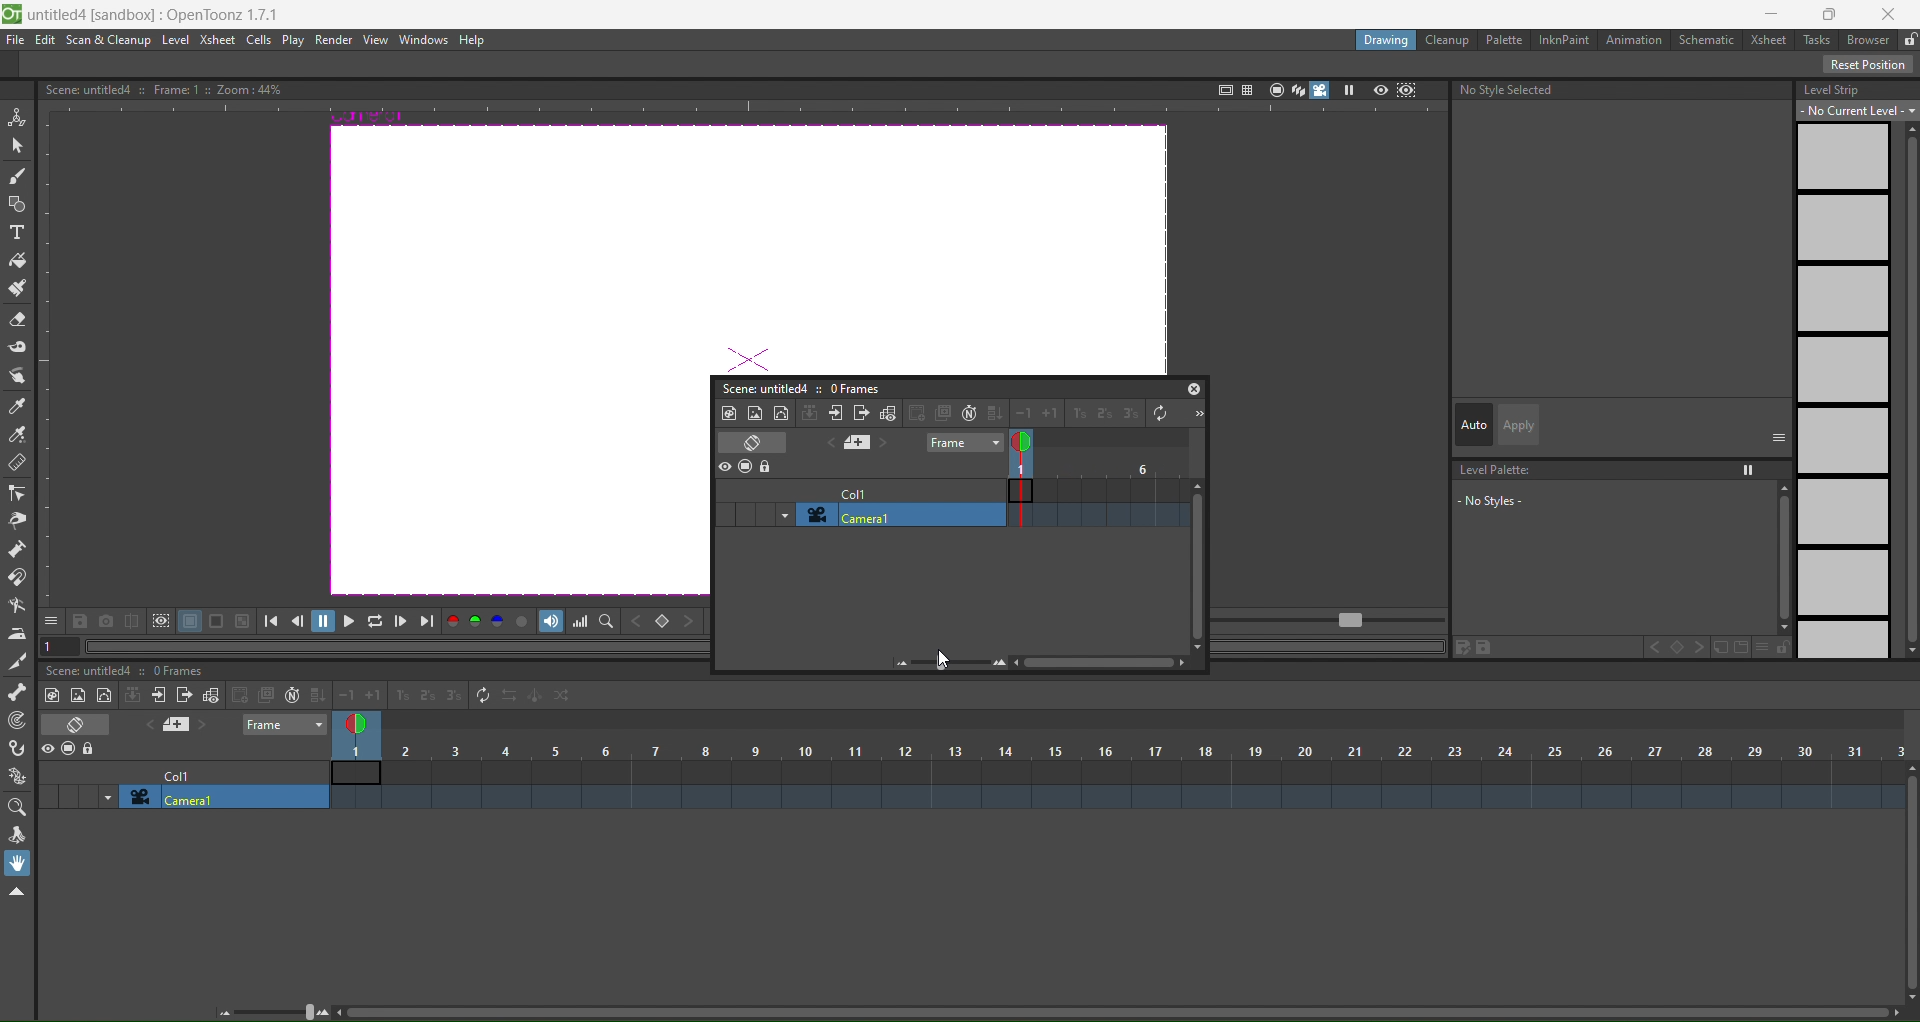  Describe the element at coordinates (19, 290) in the screenshot. I see `paint brush tool` at that location.